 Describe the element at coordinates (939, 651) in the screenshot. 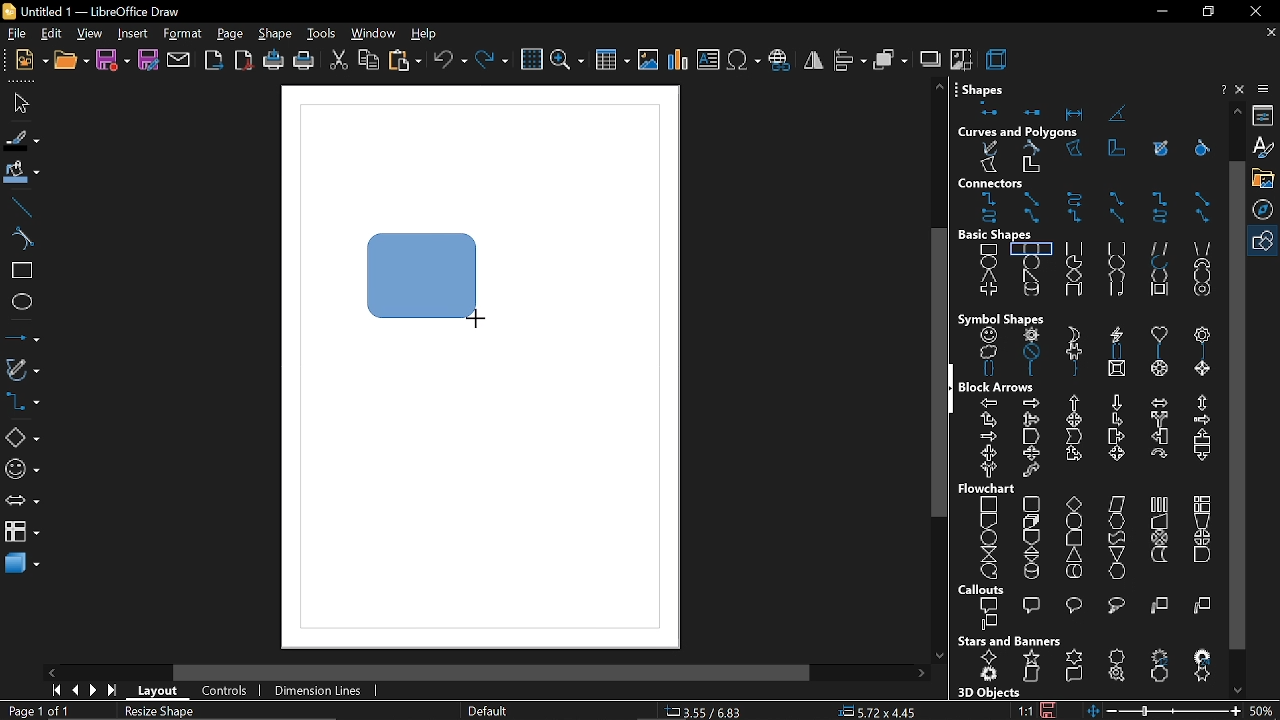

I see `scroll down` at that location.